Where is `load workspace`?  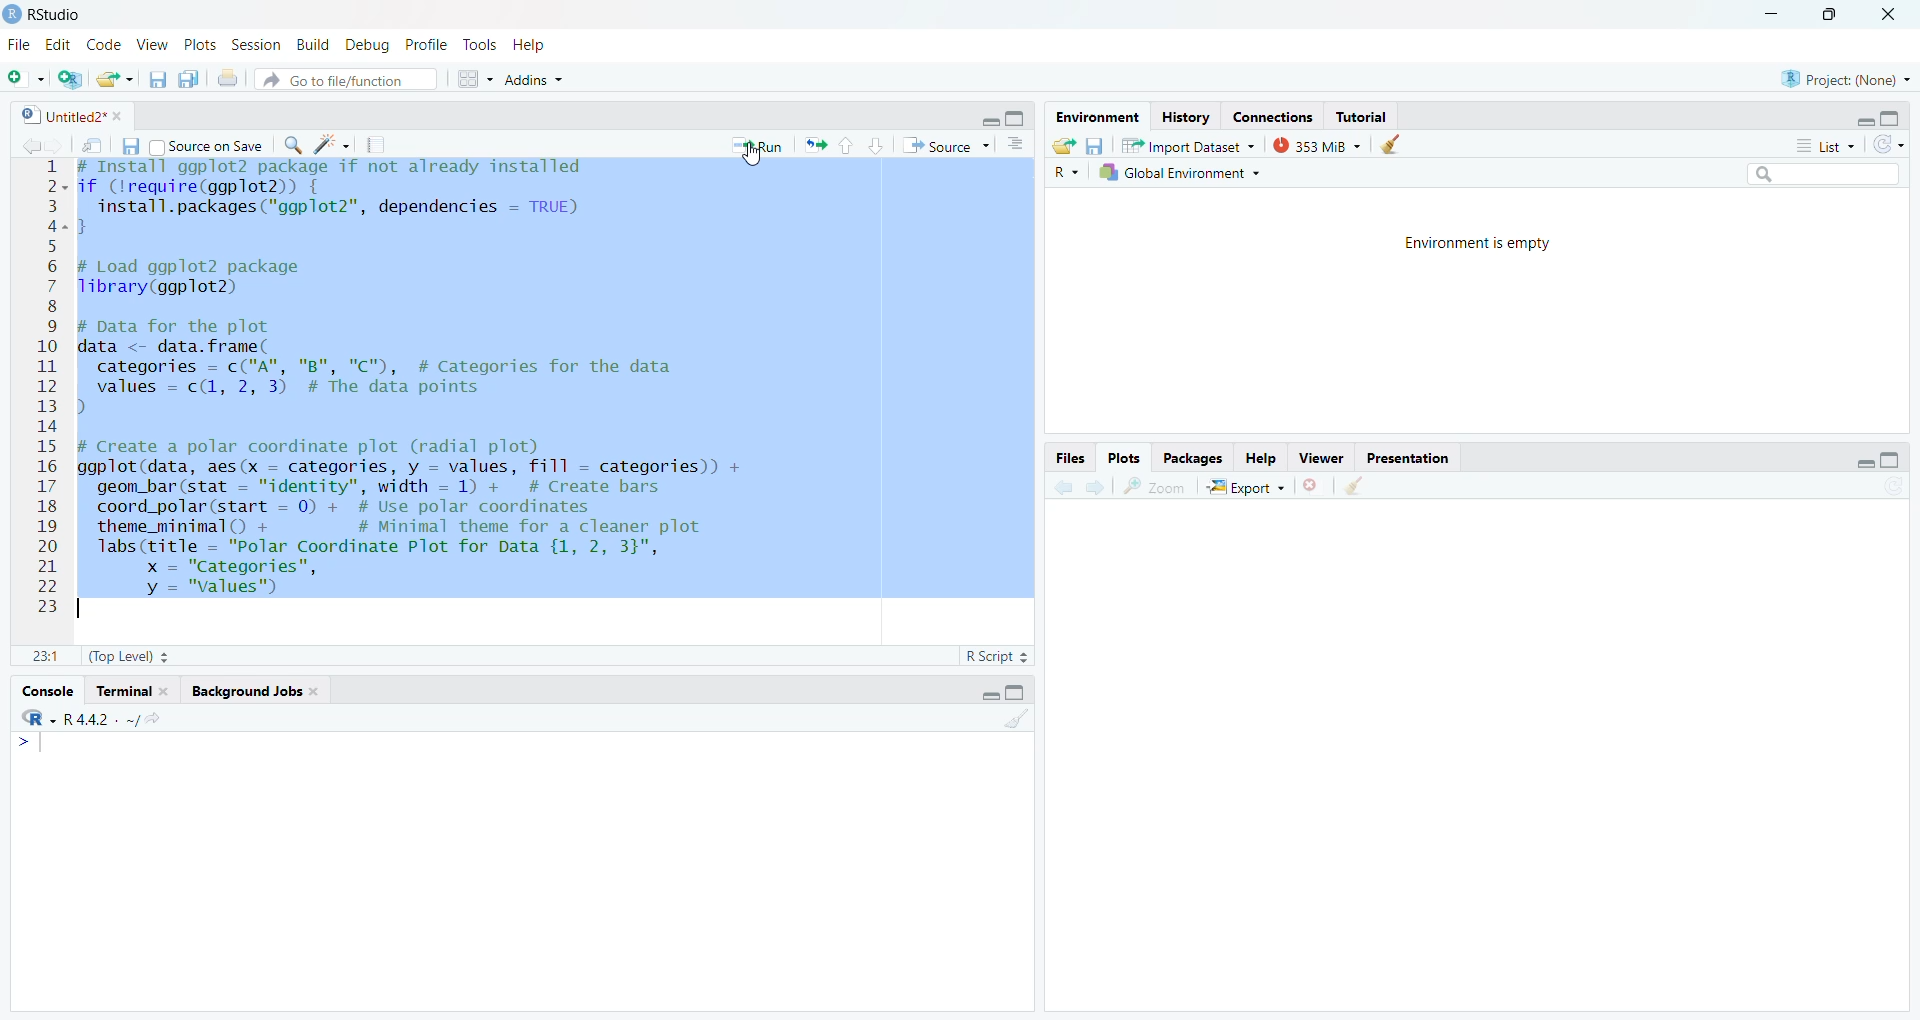
load workspace is located at coordinates (1066, 146).